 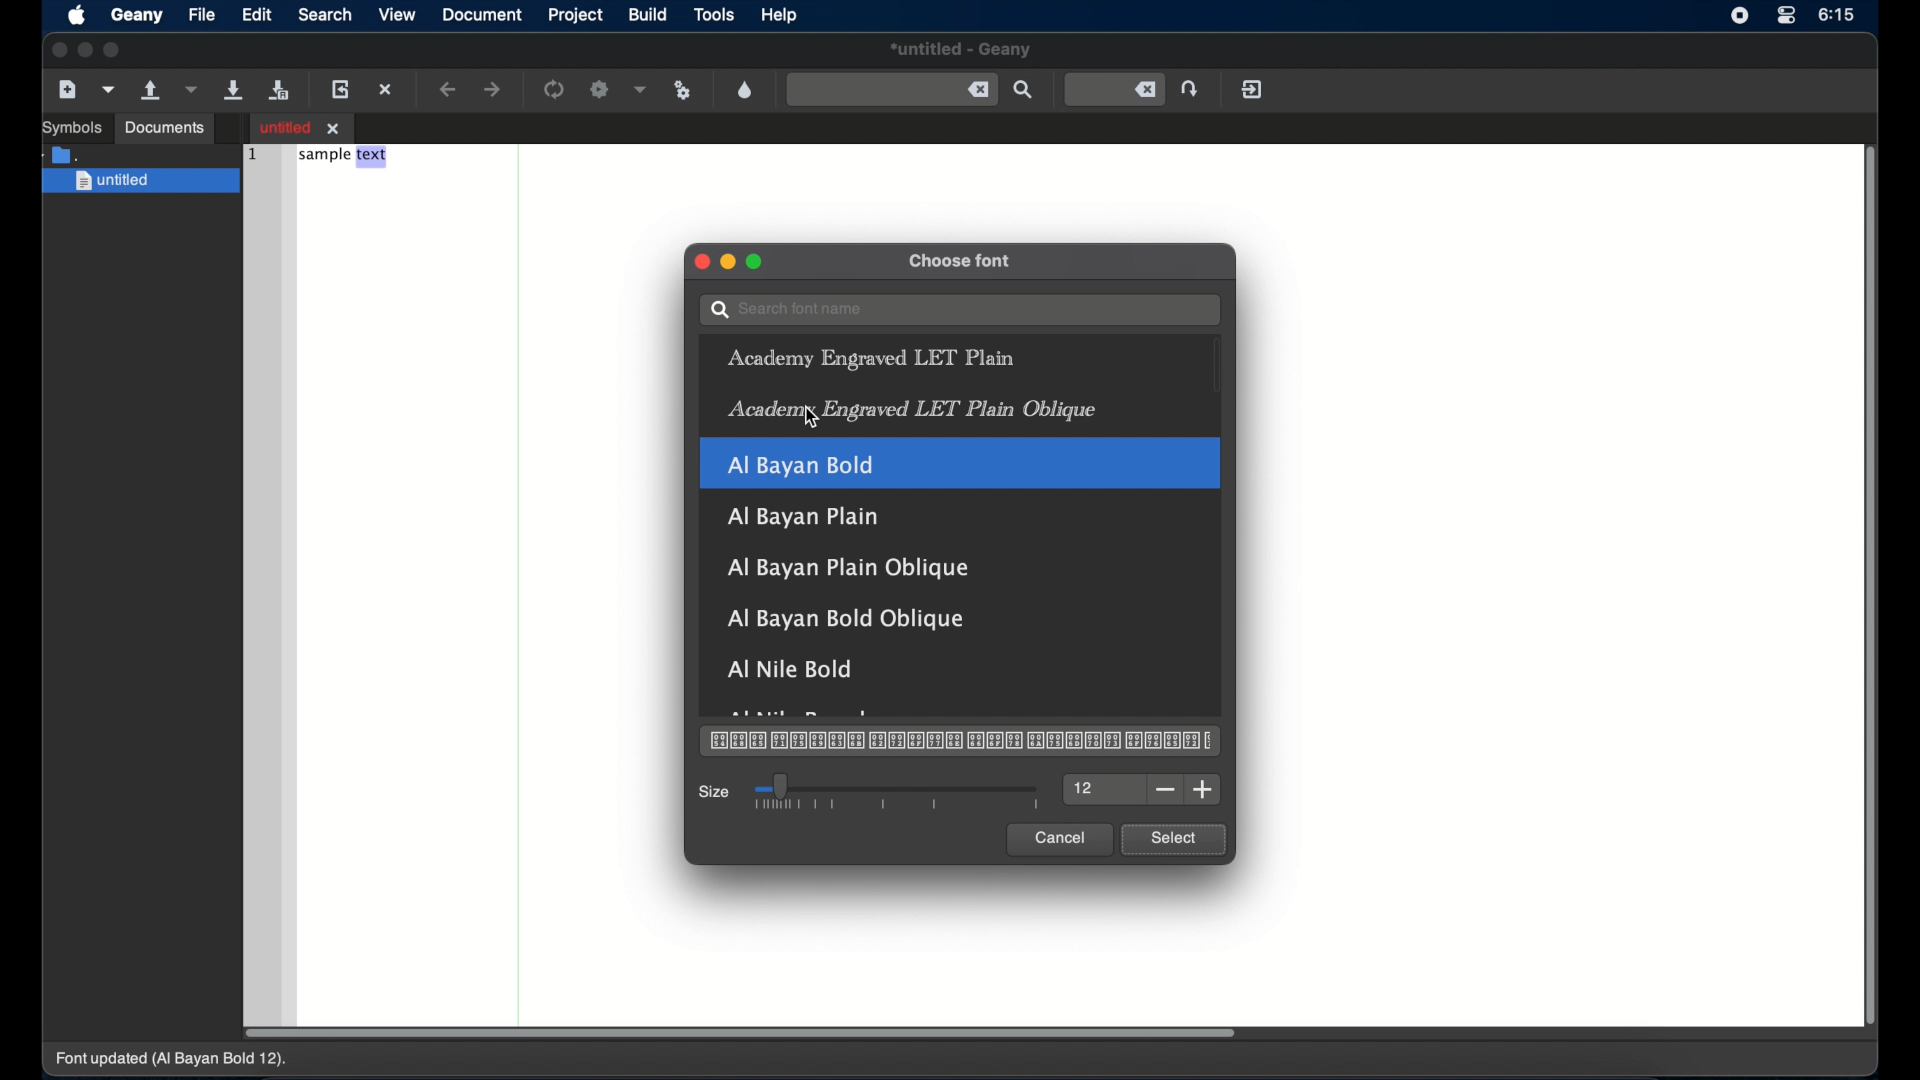 I want to click on al bayan bold, so click(x=961, y=462).